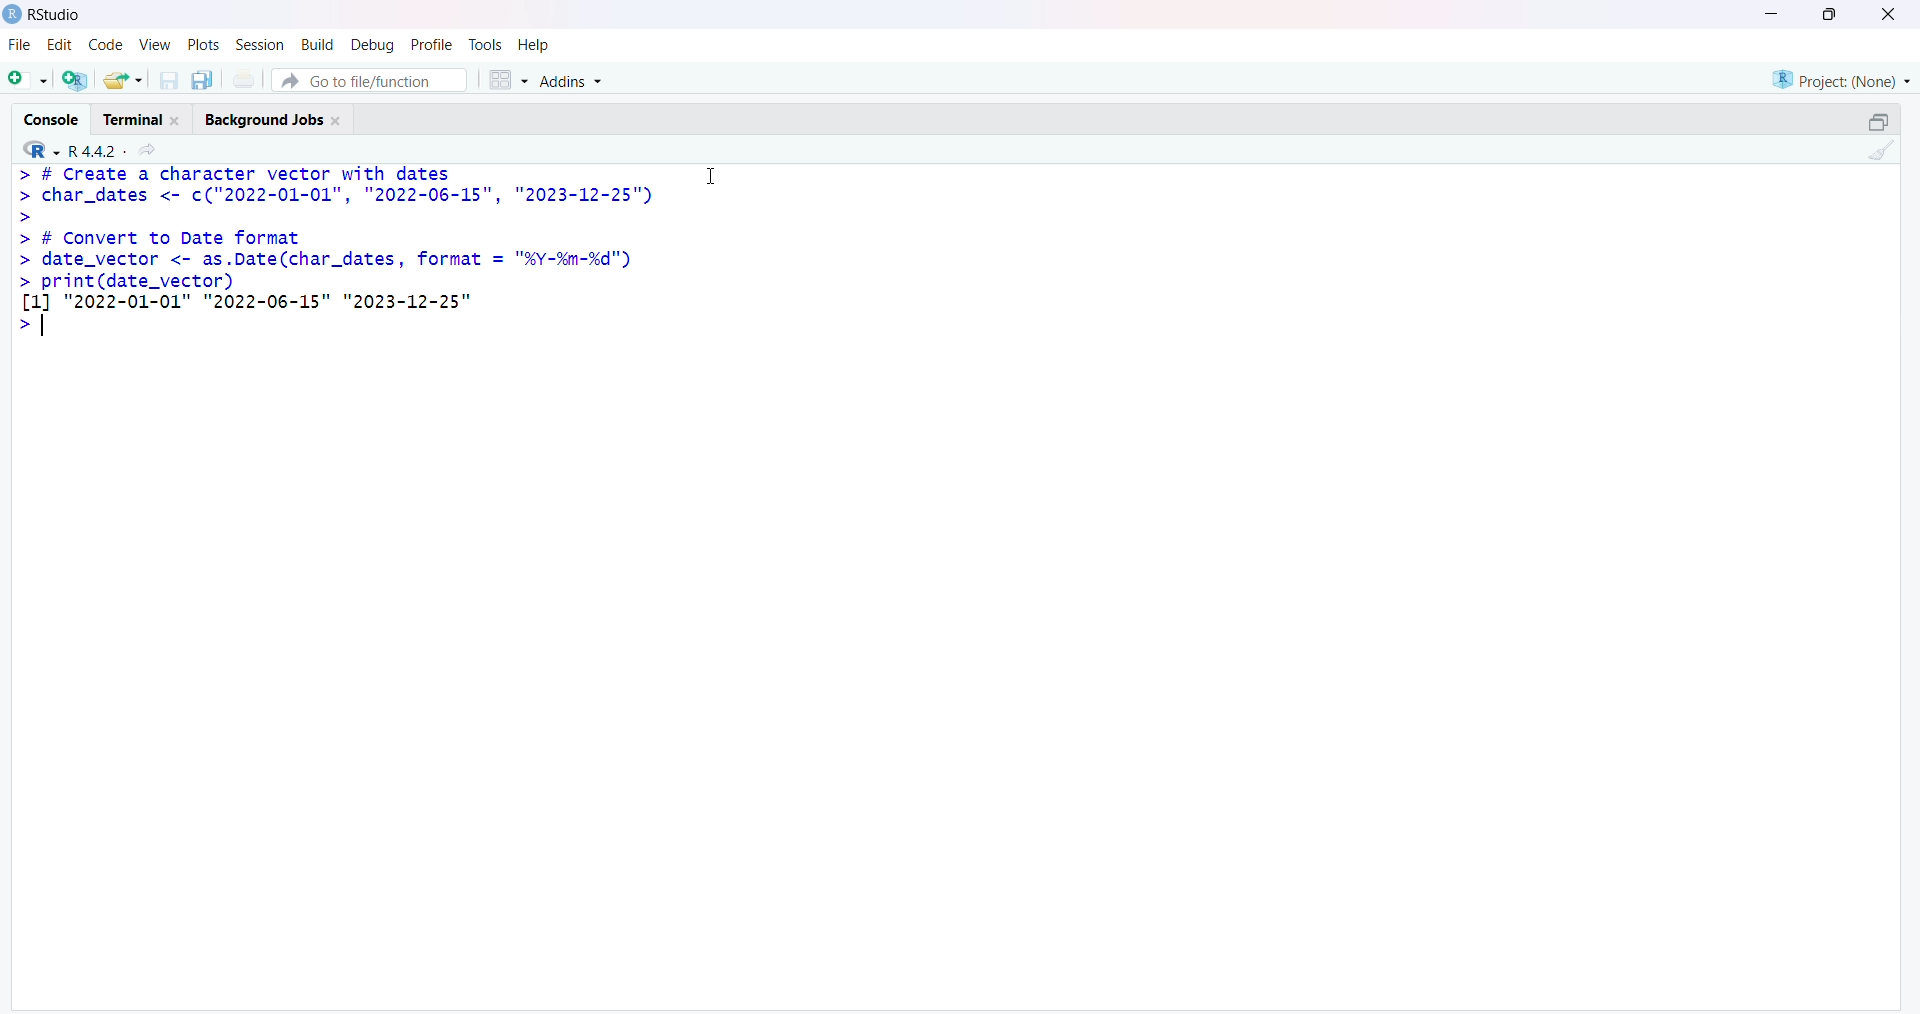 Image resolution: width=1920 pixels, height=1014 pixels. What do you see at coordinates (152, 149) in the screenshot?
I see `View the current working directory` at bounding box center [152, 149].